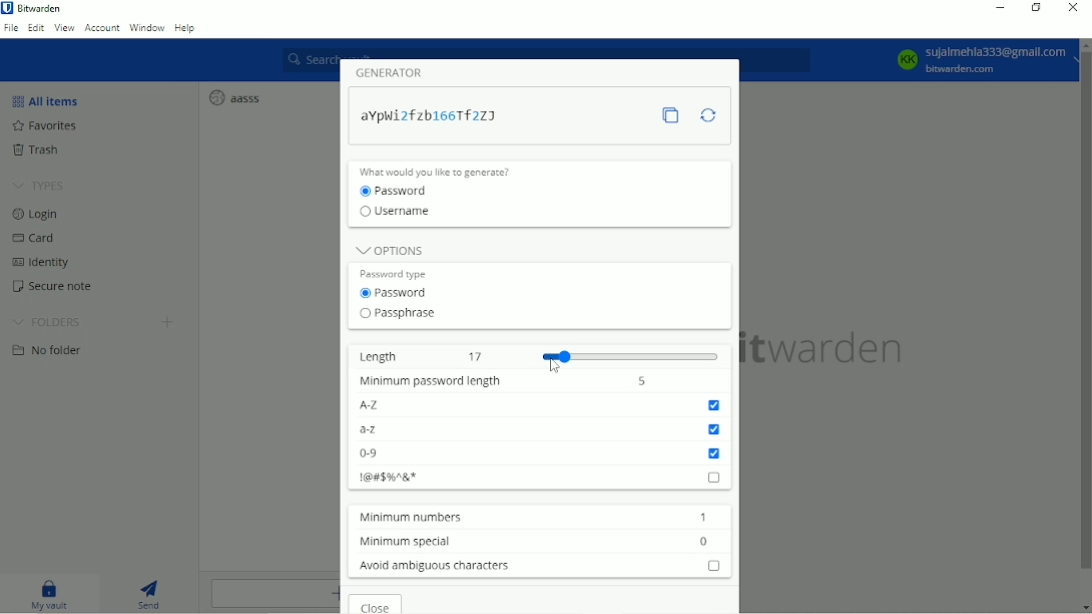  Describe the element at coordinates (167, 324) in the screenshot. I see `Create folder` at that location.